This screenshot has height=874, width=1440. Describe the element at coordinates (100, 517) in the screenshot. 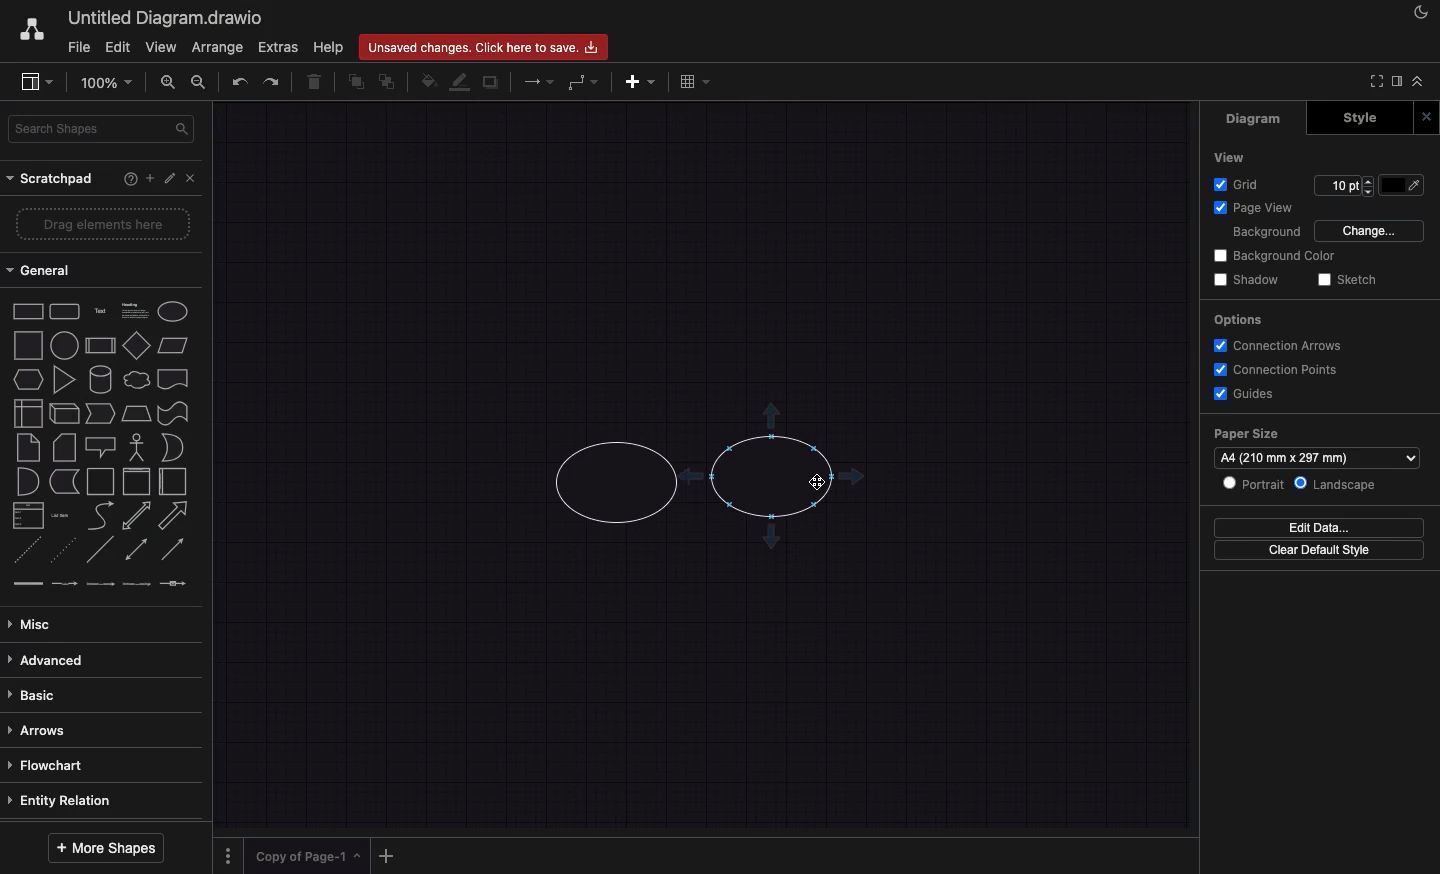

I see `curve` at that location.